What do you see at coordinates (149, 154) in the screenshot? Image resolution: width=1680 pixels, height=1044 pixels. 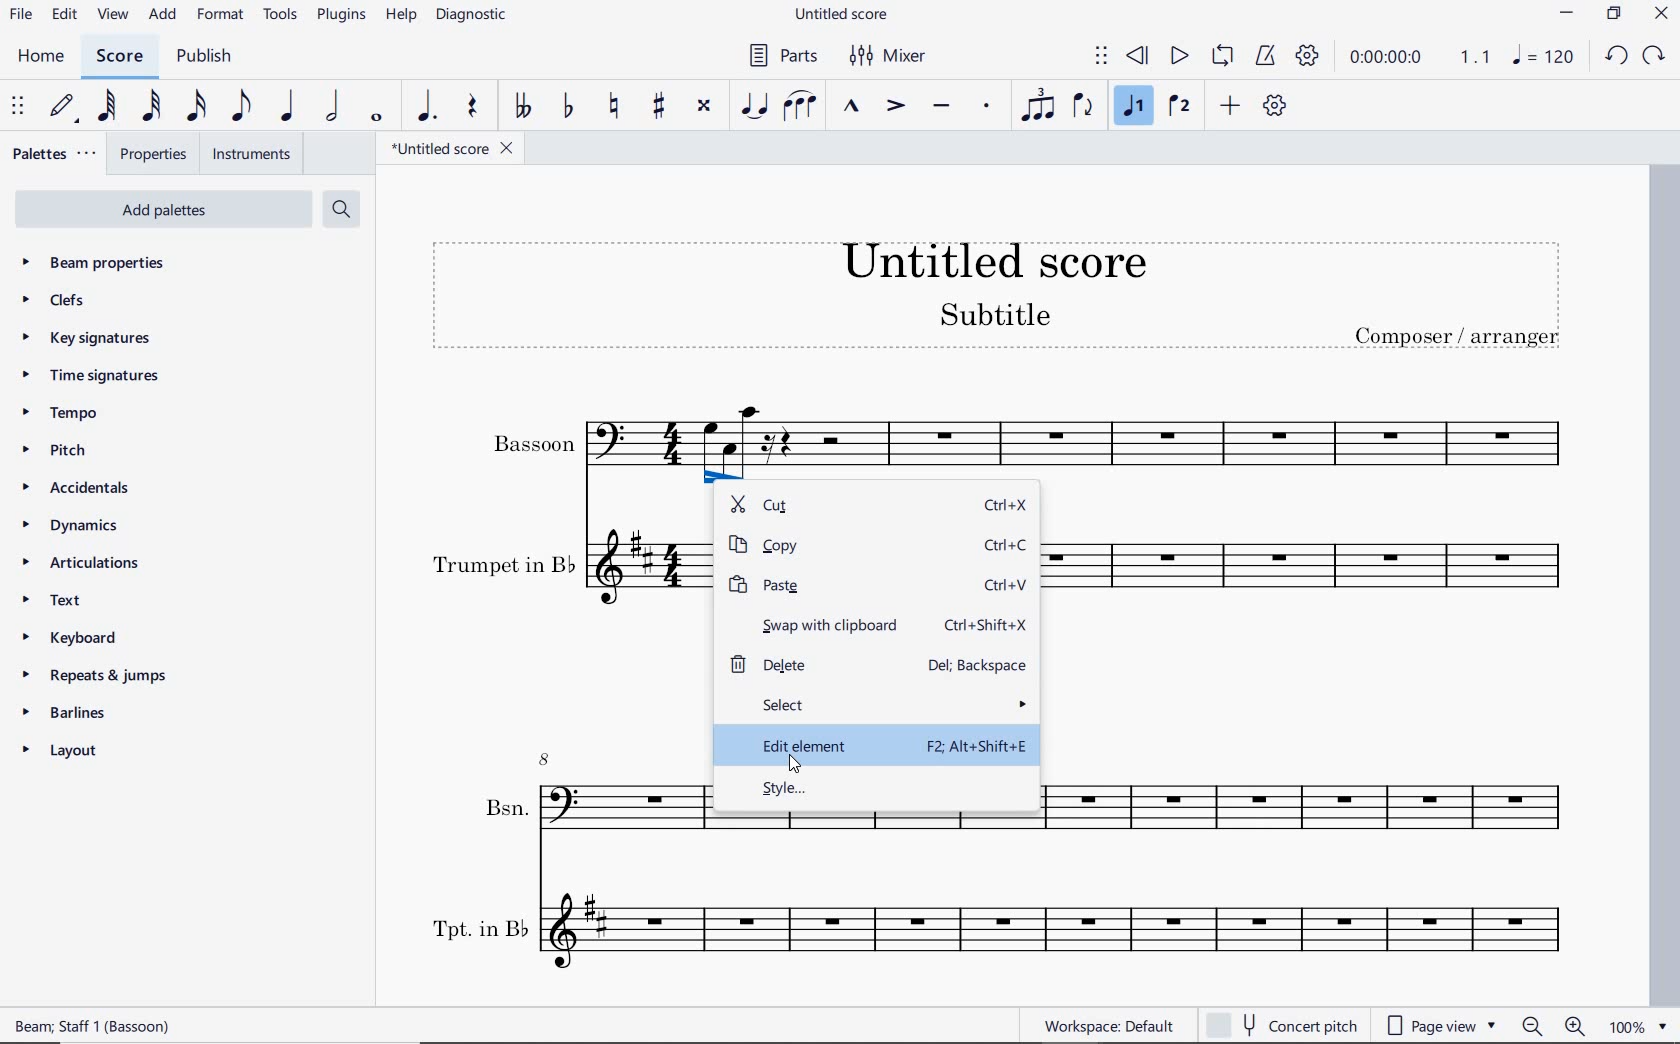 I see `properties` at bounding box center [149, 154].